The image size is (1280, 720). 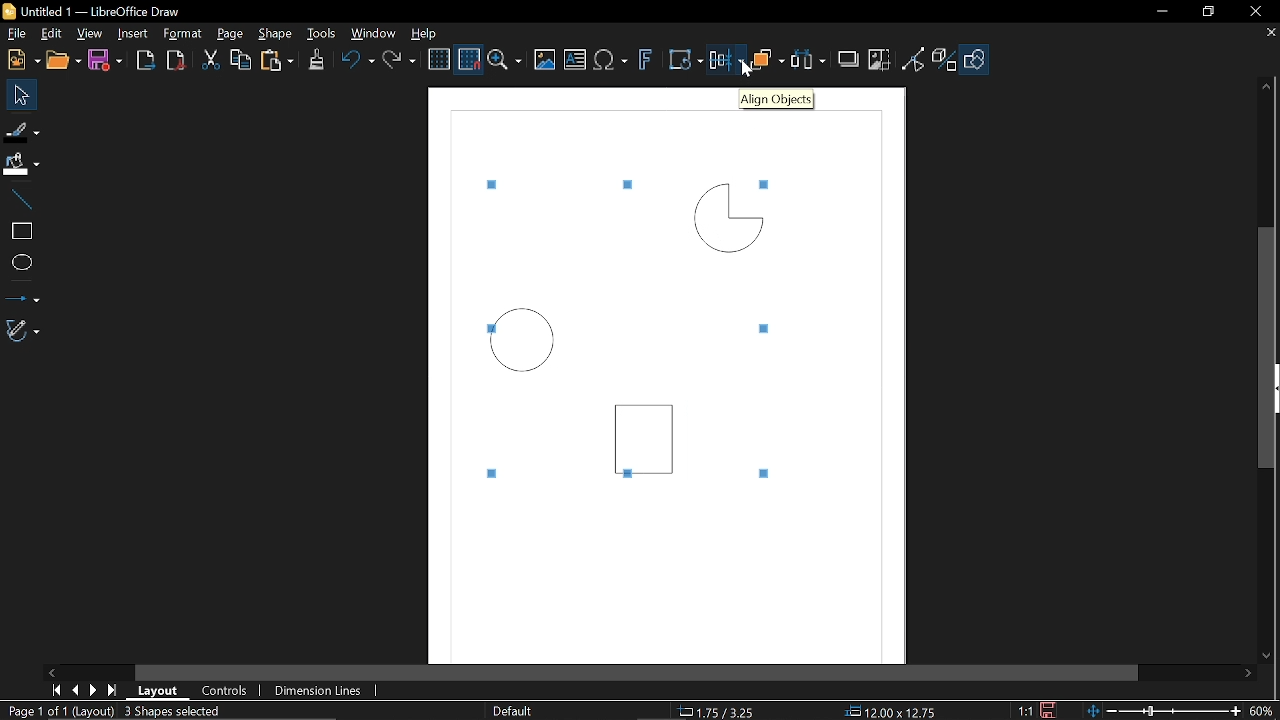 What do you see at coordinates (225, 690) in the screenshot?
I see `Controls` at bounding box center [225, 690].